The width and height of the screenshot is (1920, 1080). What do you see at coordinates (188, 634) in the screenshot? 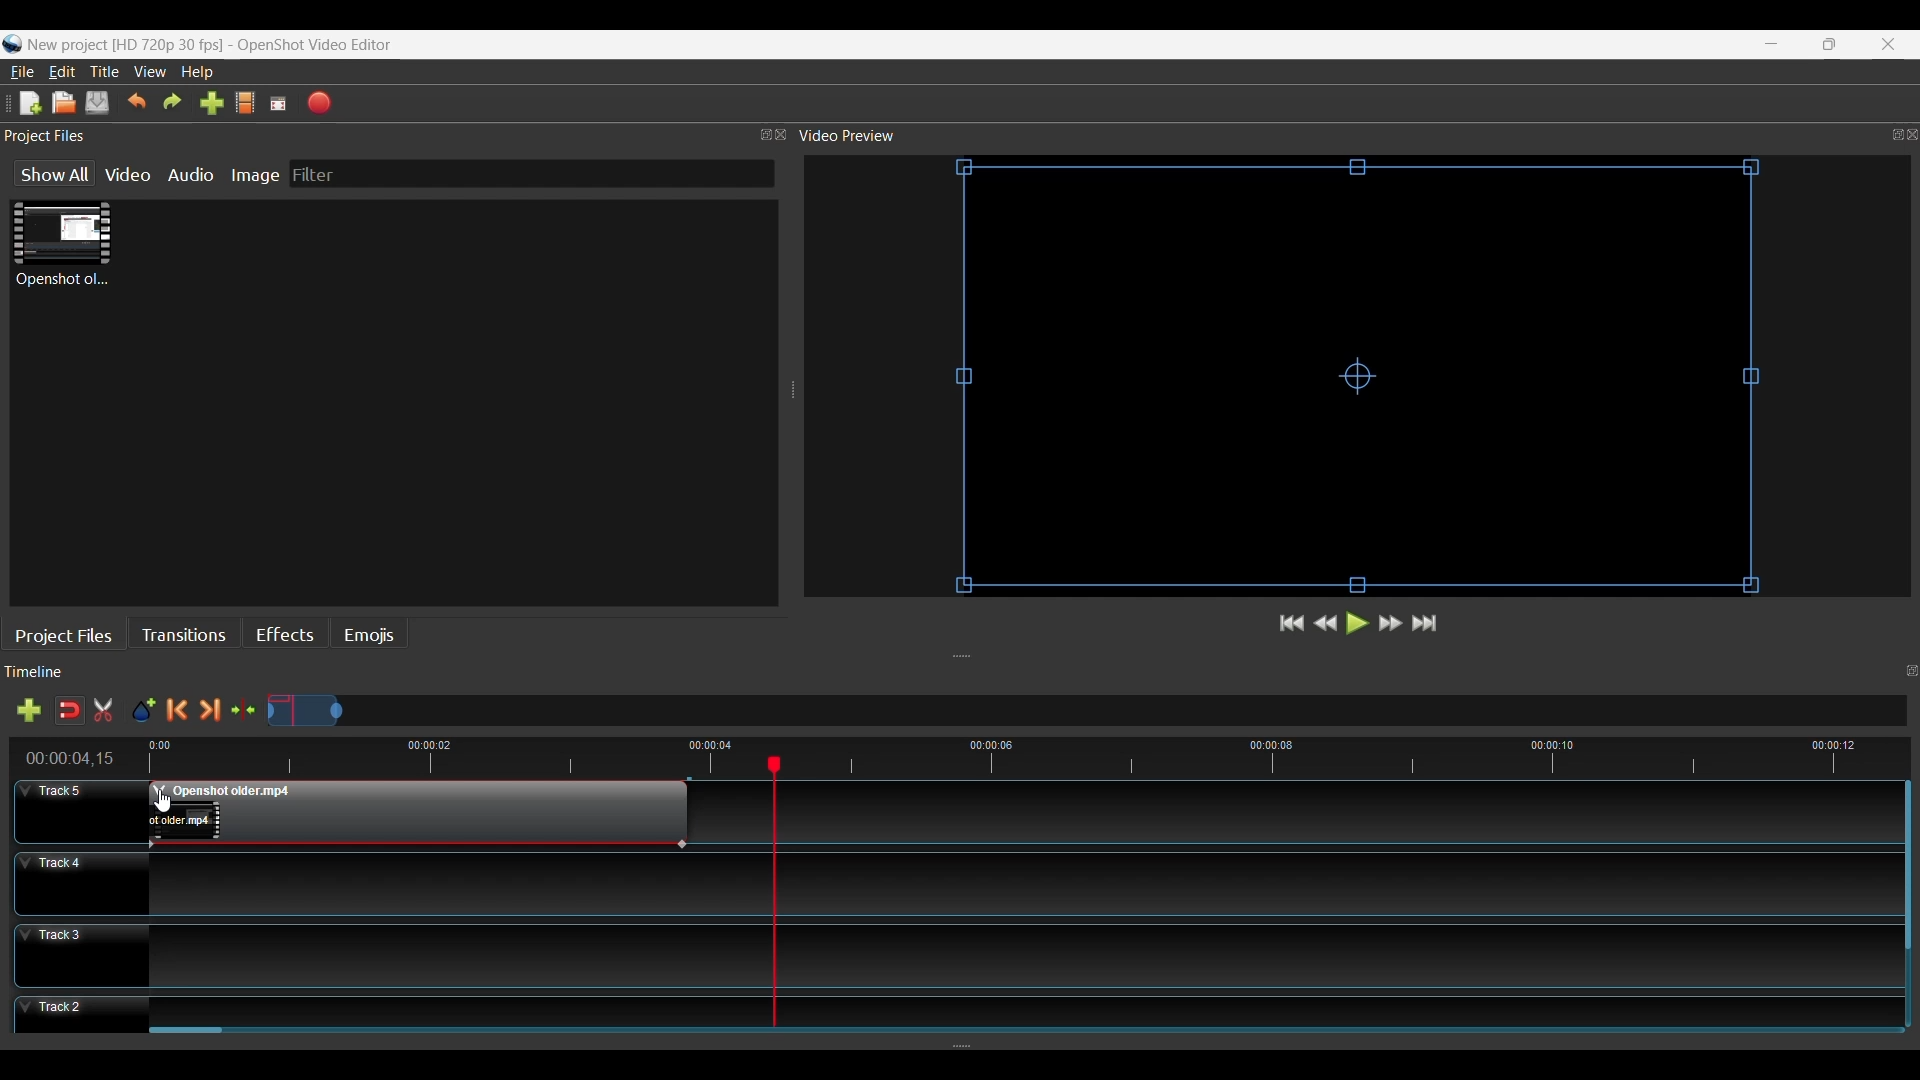
I see `Transitions` at bounding box center [188, 634].